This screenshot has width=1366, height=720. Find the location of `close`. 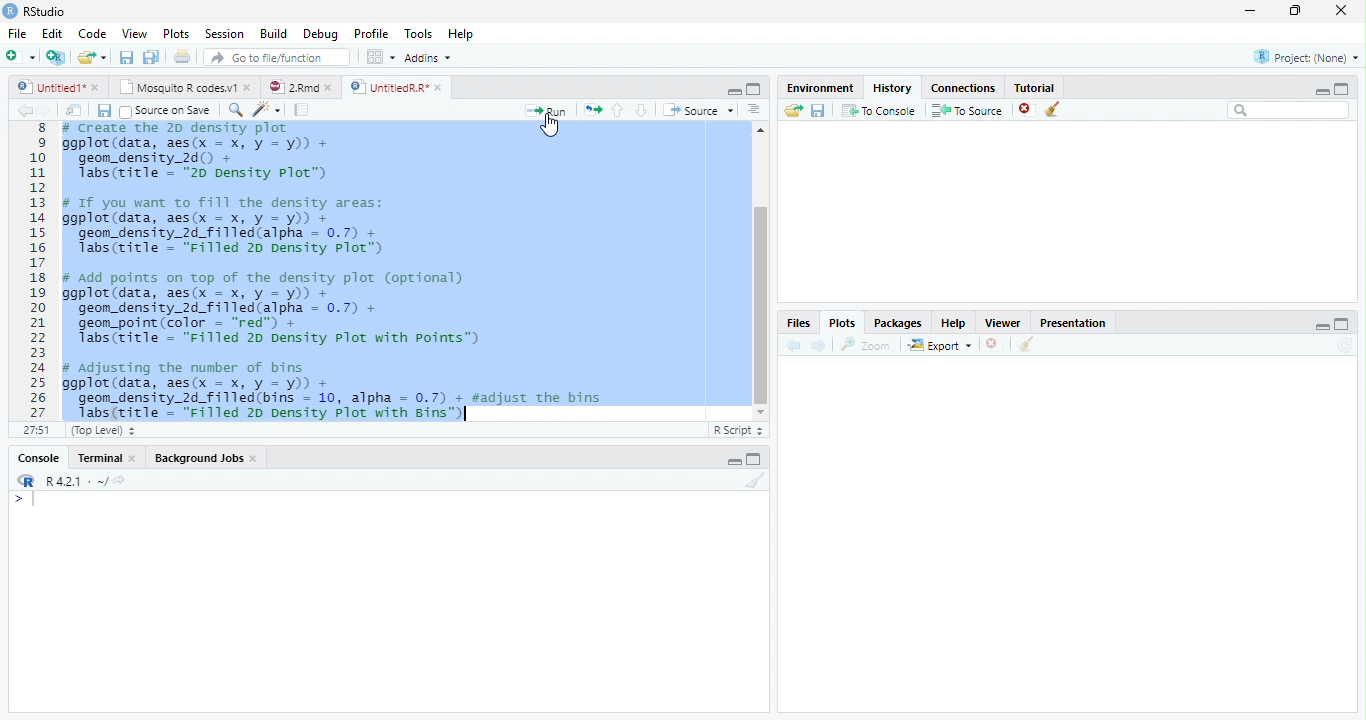

close is located at coordinates (332, 87).